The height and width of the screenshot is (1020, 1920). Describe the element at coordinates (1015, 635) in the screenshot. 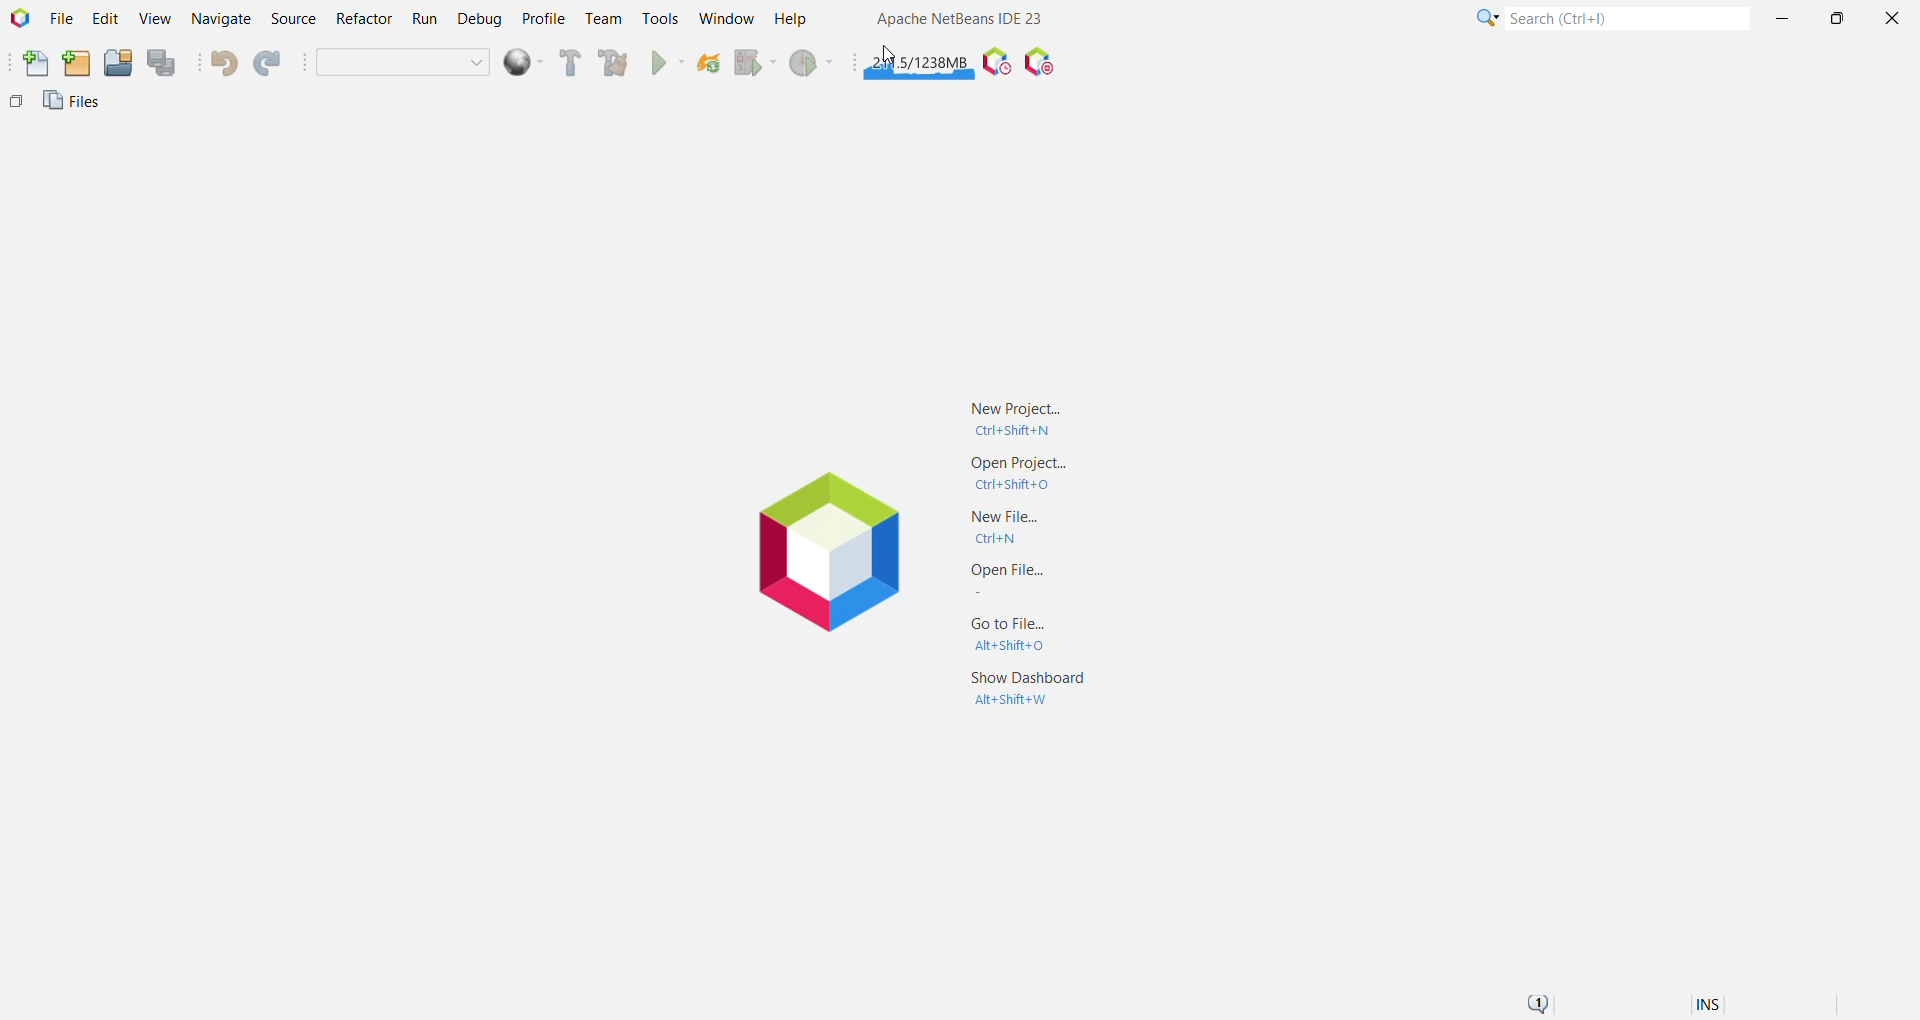

I see `Go to File` at that location.